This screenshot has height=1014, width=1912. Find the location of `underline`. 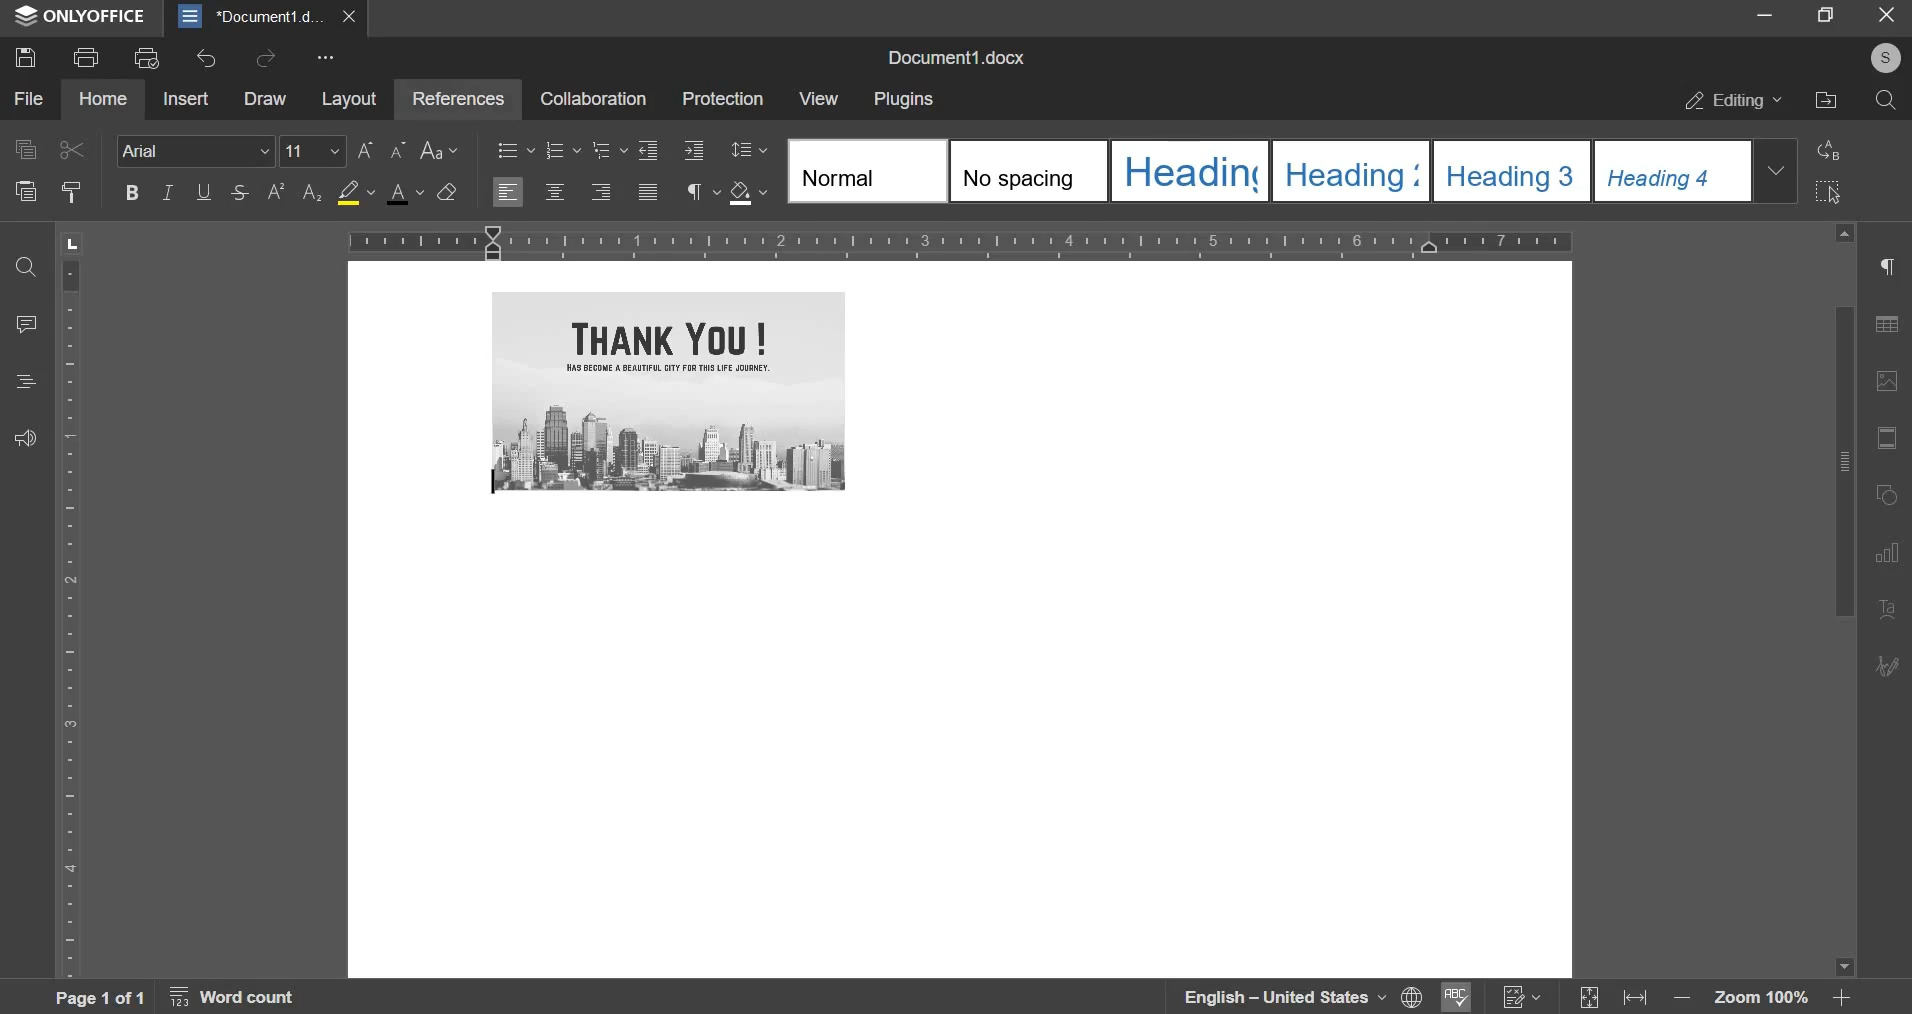

underline is located at coordinates (202, 190).